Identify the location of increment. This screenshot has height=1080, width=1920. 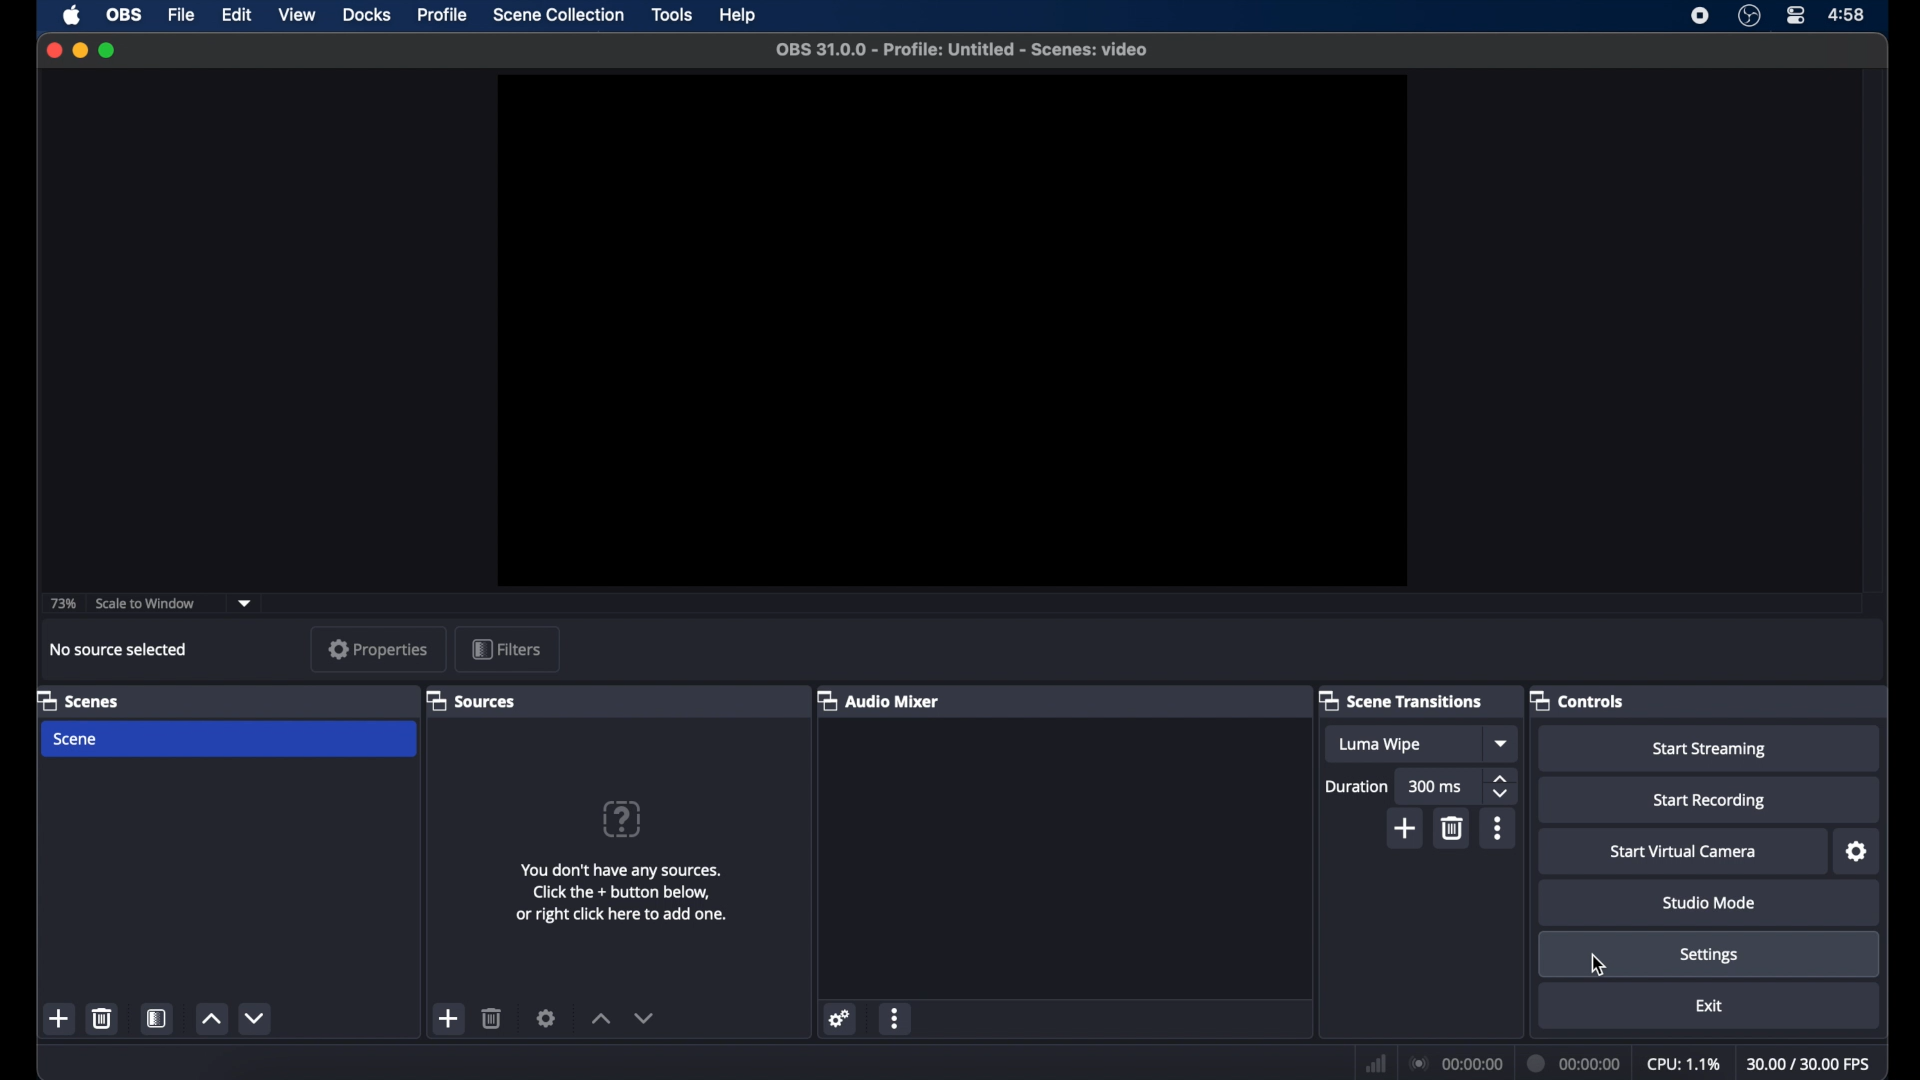
(602, 1018).